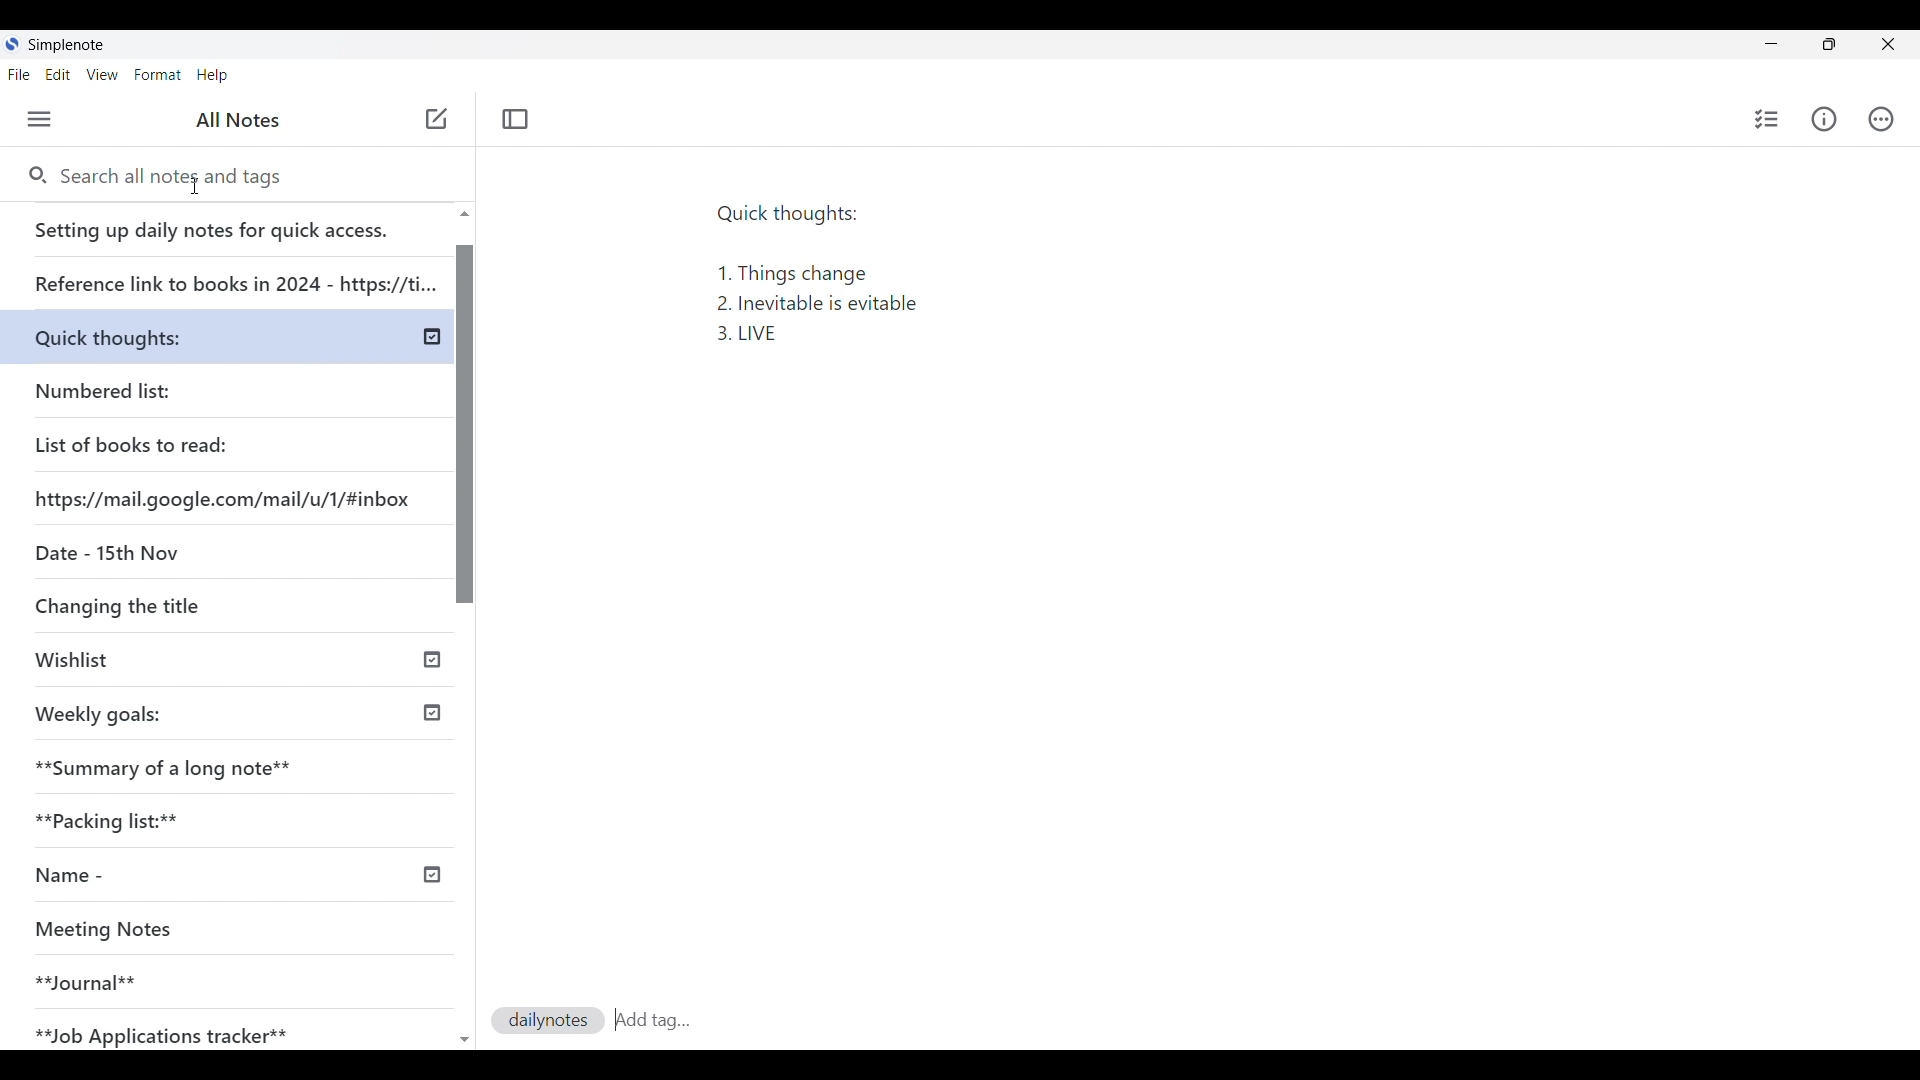  I want to click on Search notes and tags, so click(184, 177).